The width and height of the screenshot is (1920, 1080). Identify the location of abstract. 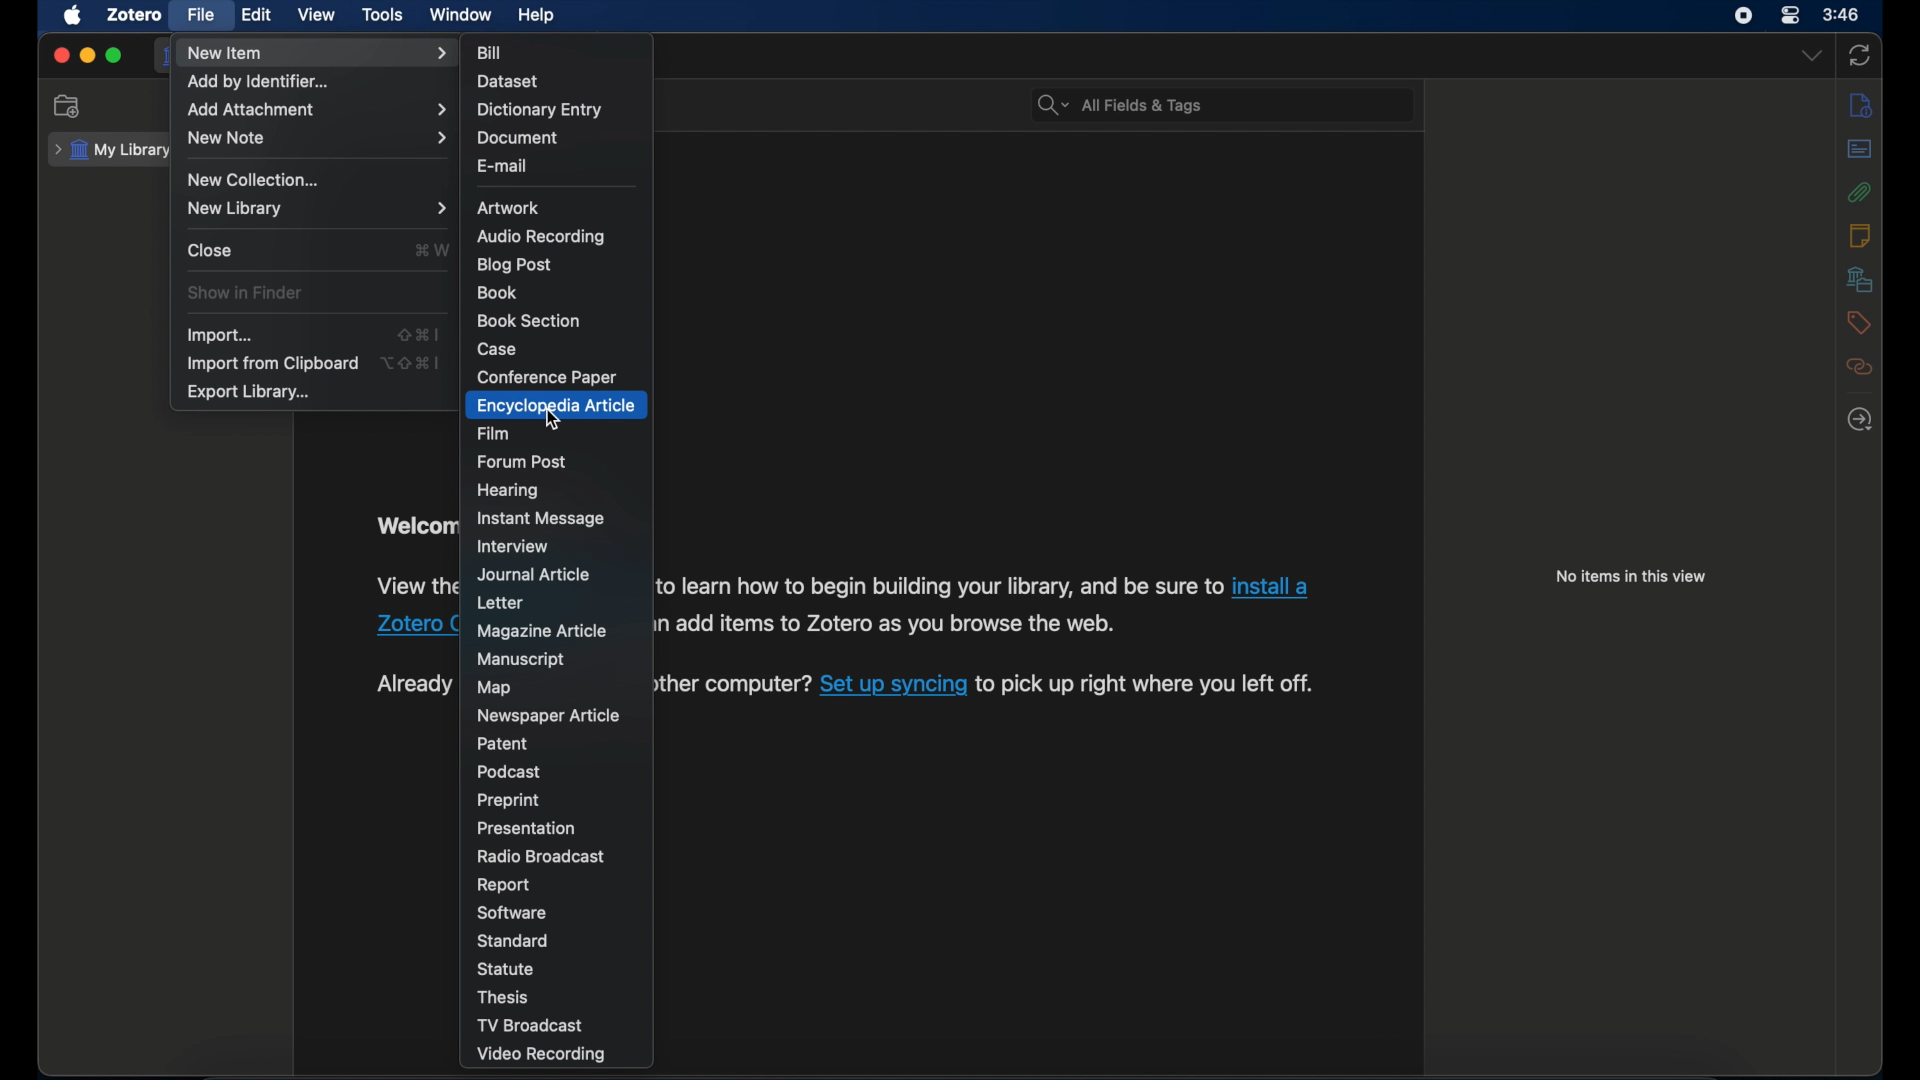
(1859, 149).